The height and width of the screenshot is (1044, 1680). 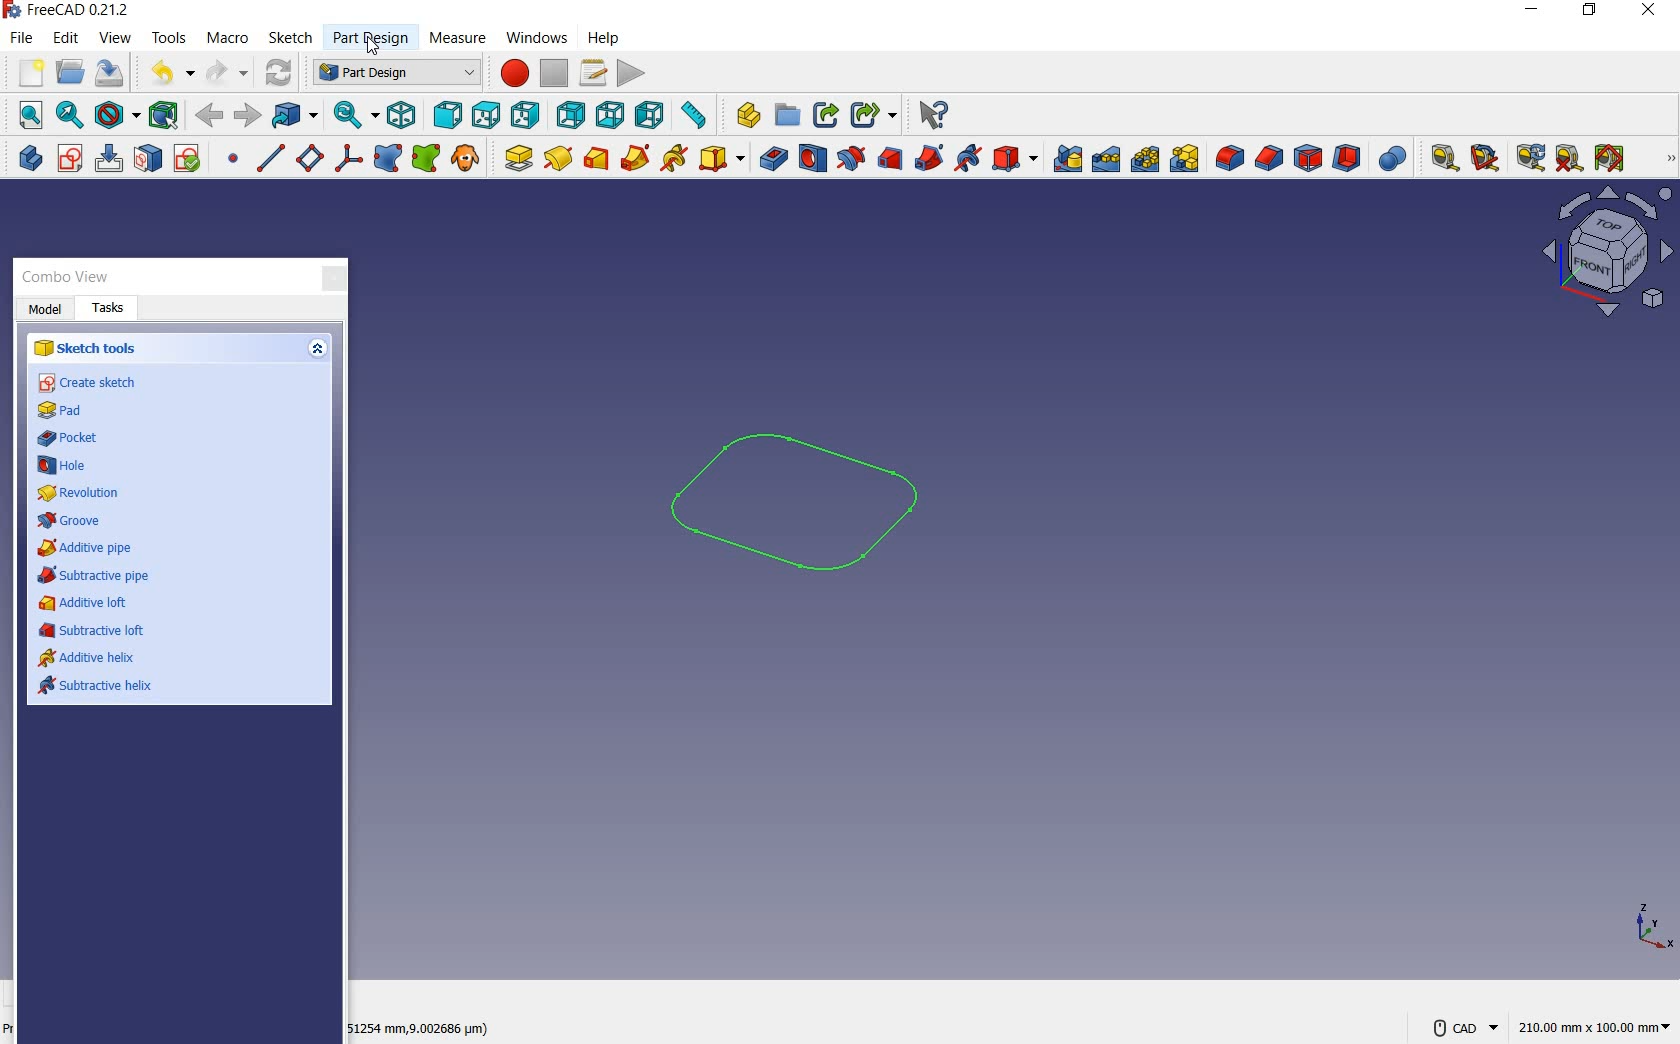 What do you see at coordinates (1107, 160) in the screenshot?
I see `linearpattern` at bounding box center [1107, 160].